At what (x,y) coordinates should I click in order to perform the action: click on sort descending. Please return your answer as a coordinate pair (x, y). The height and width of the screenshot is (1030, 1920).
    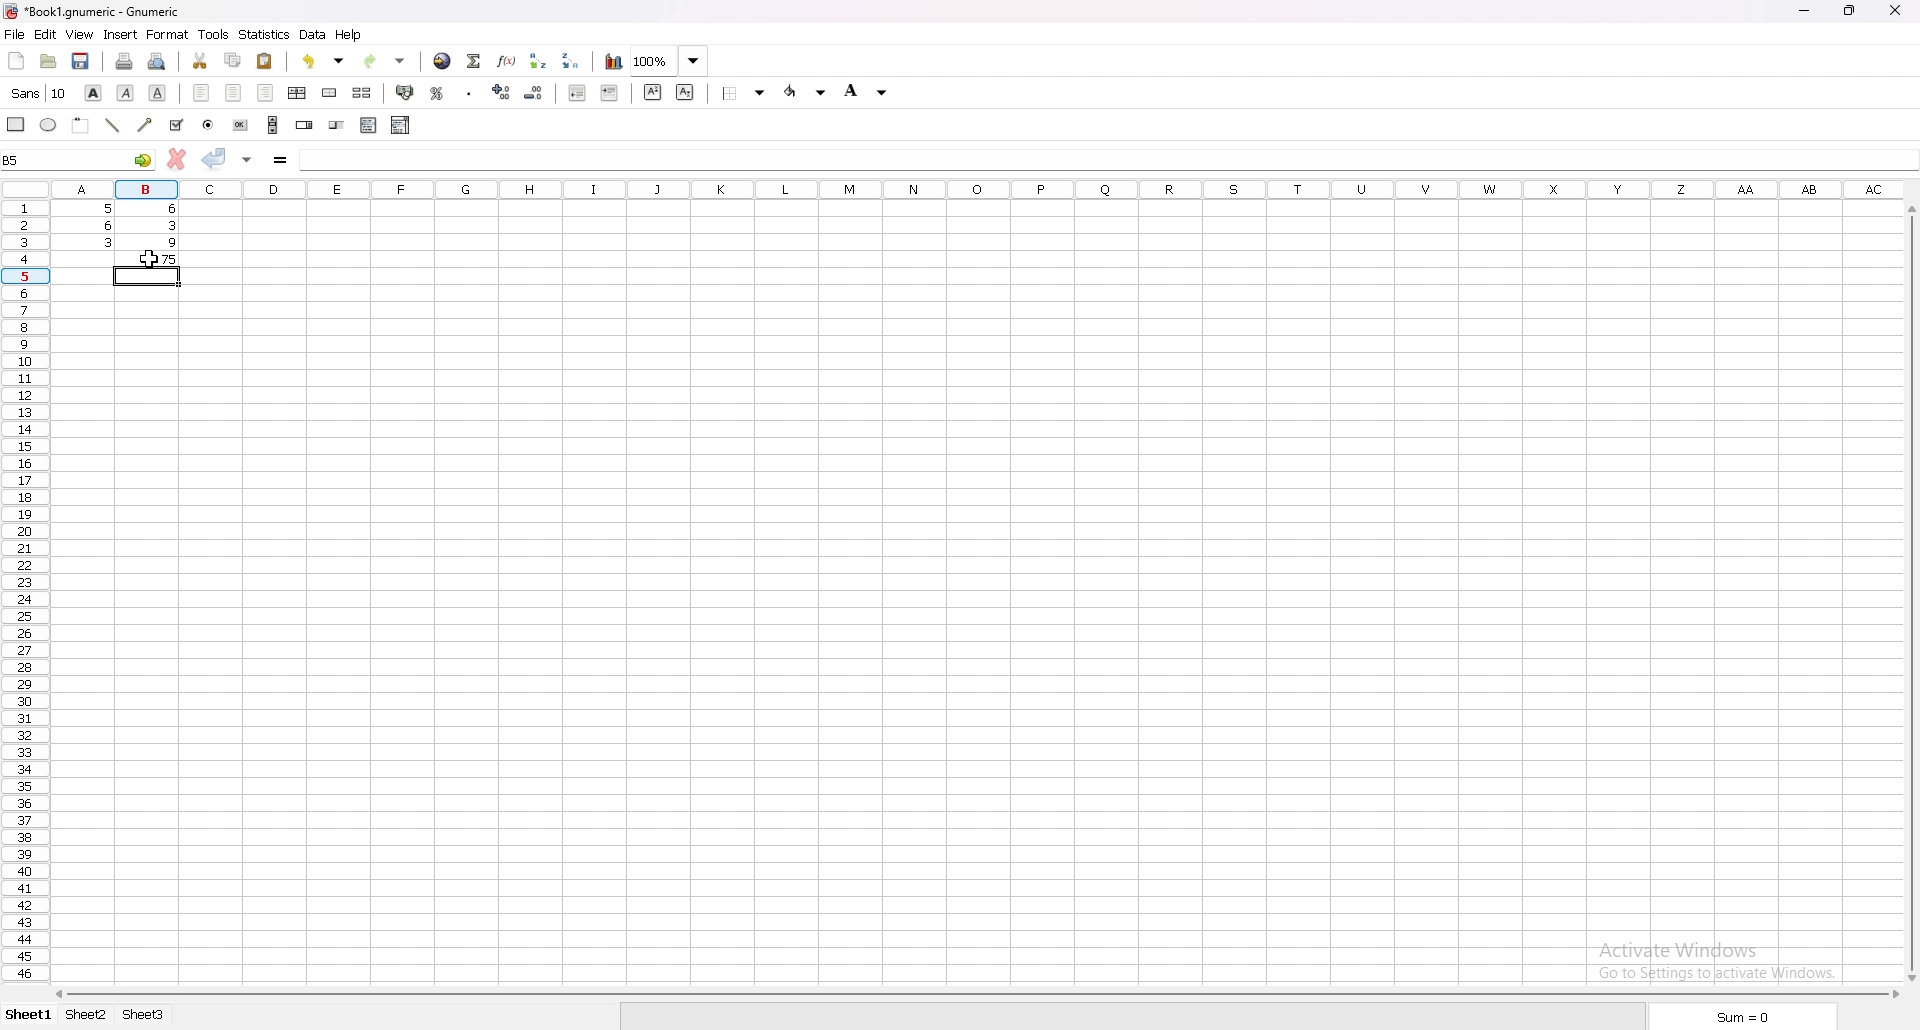
    Looking at the image, I should click on (571, 60).